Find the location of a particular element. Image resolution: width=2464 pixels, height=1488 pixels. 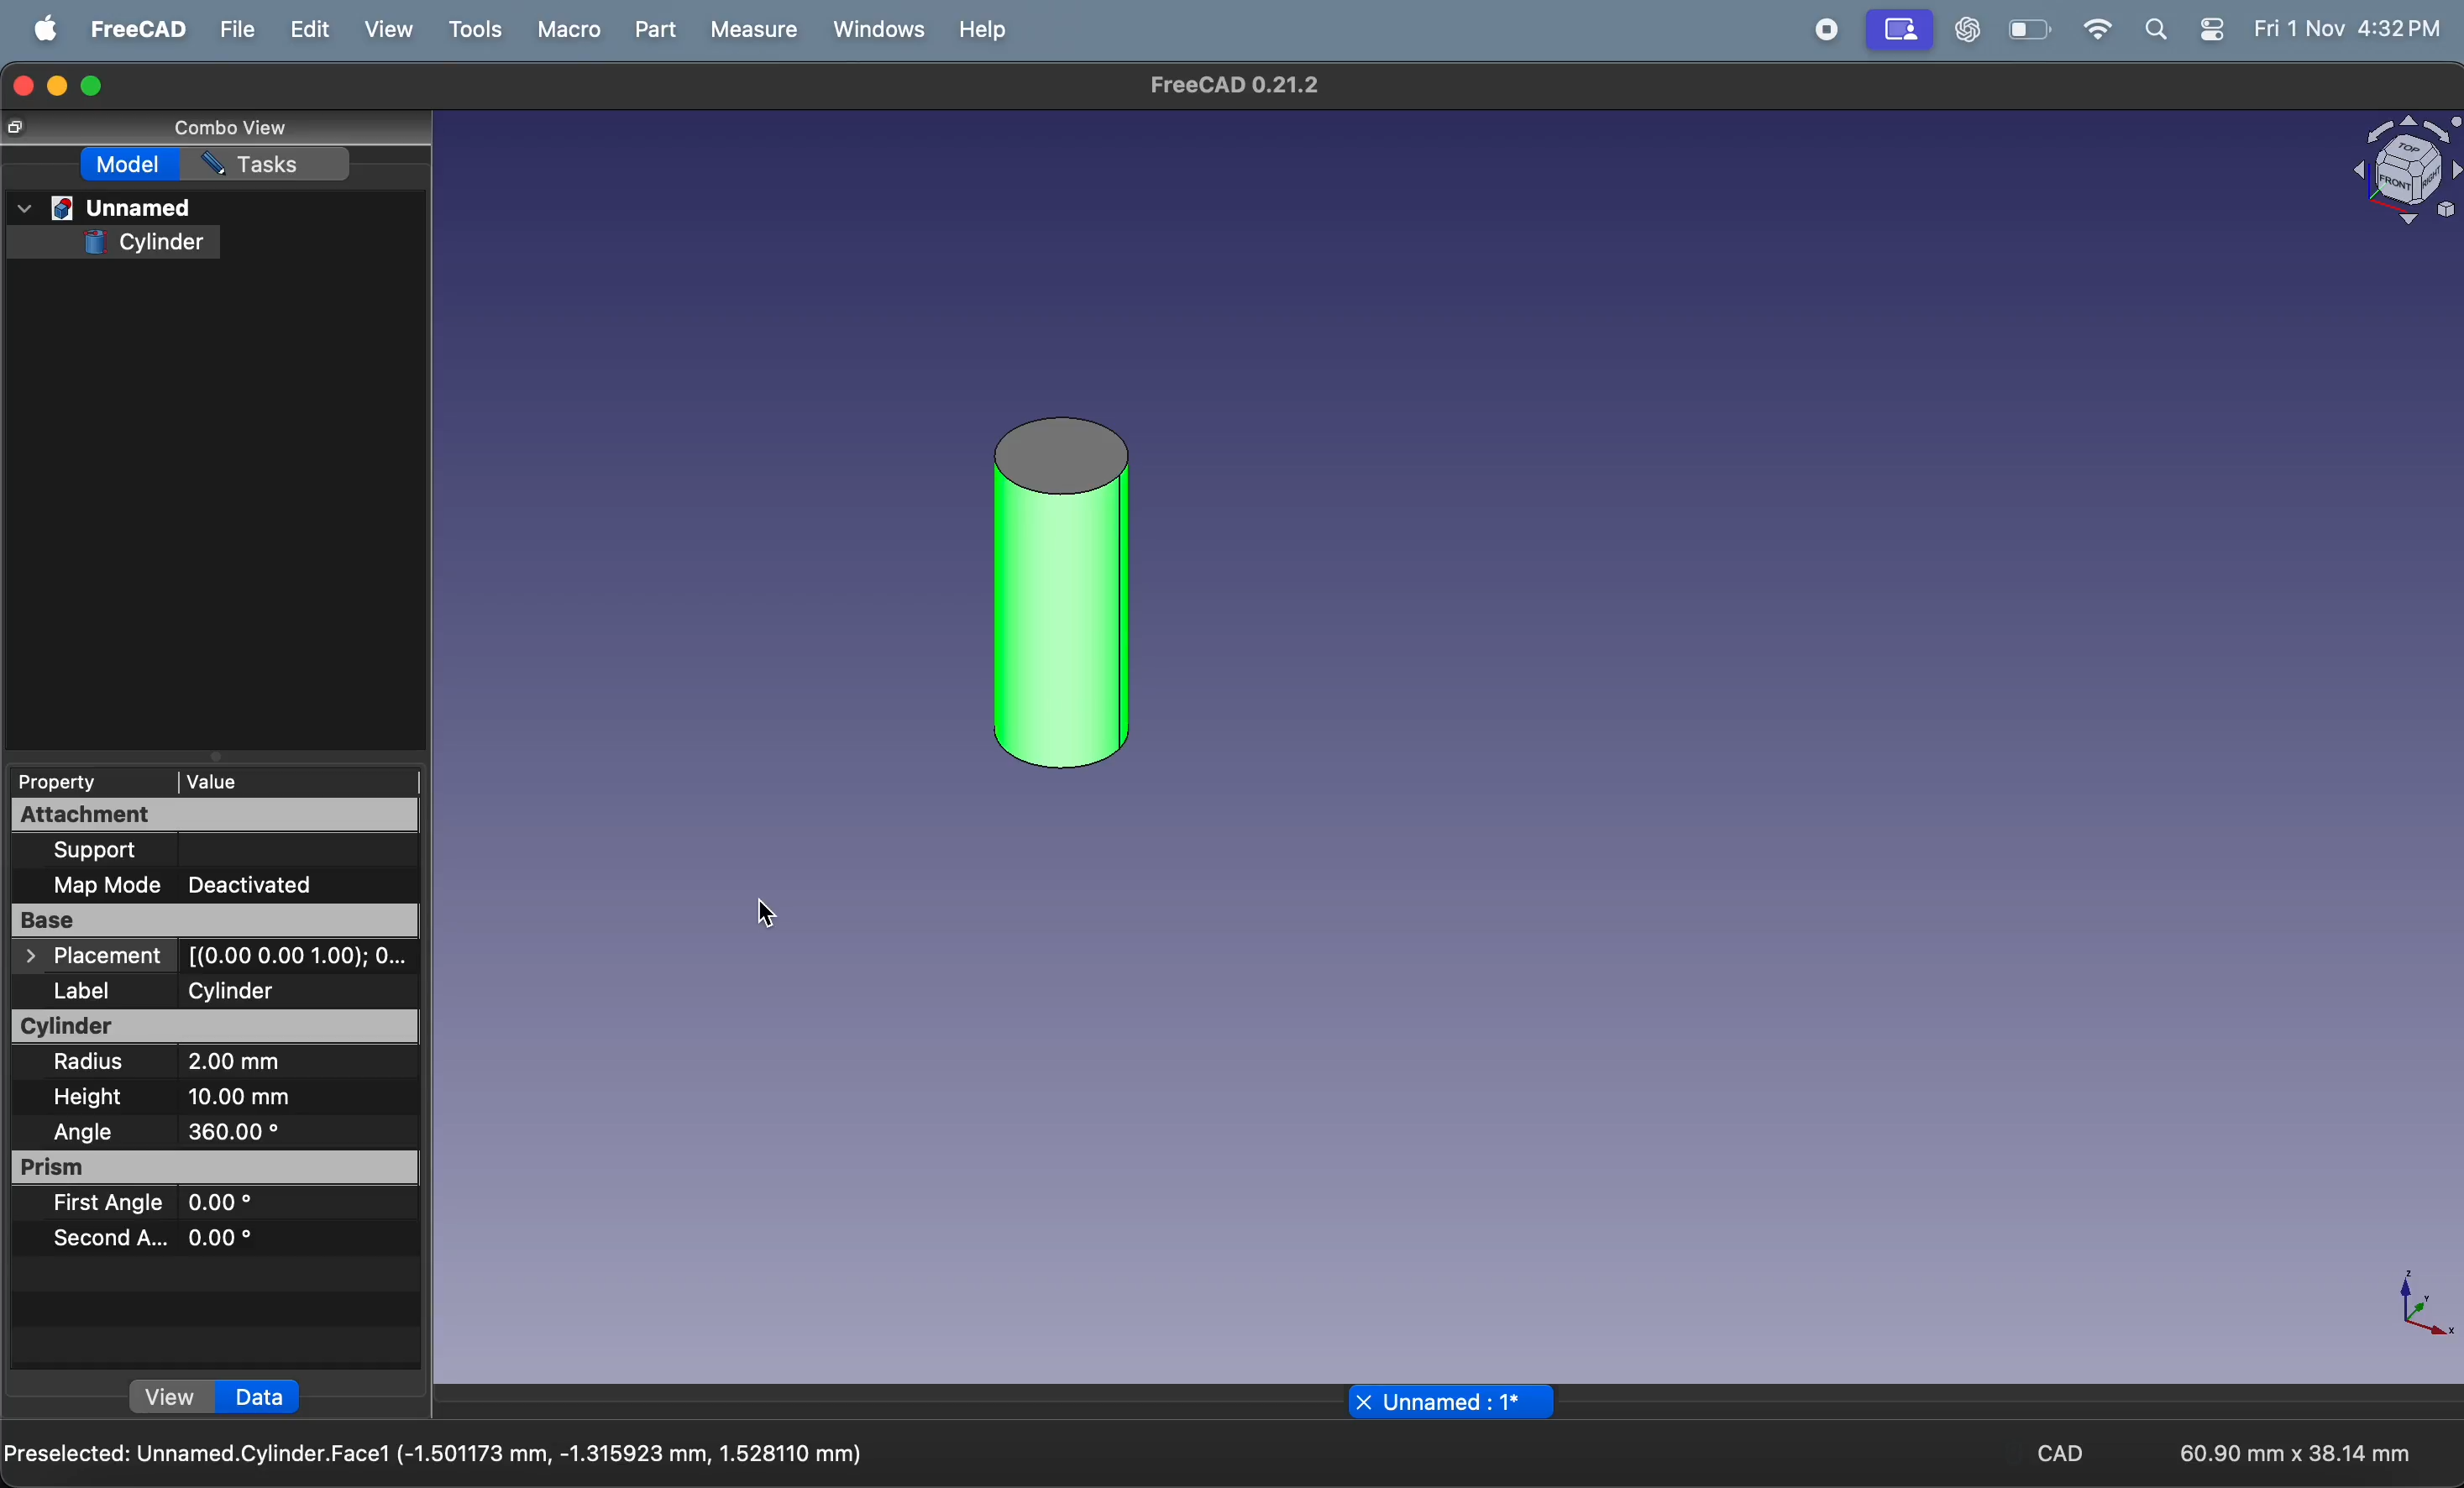

angle is located at coordinates (82, 1132).